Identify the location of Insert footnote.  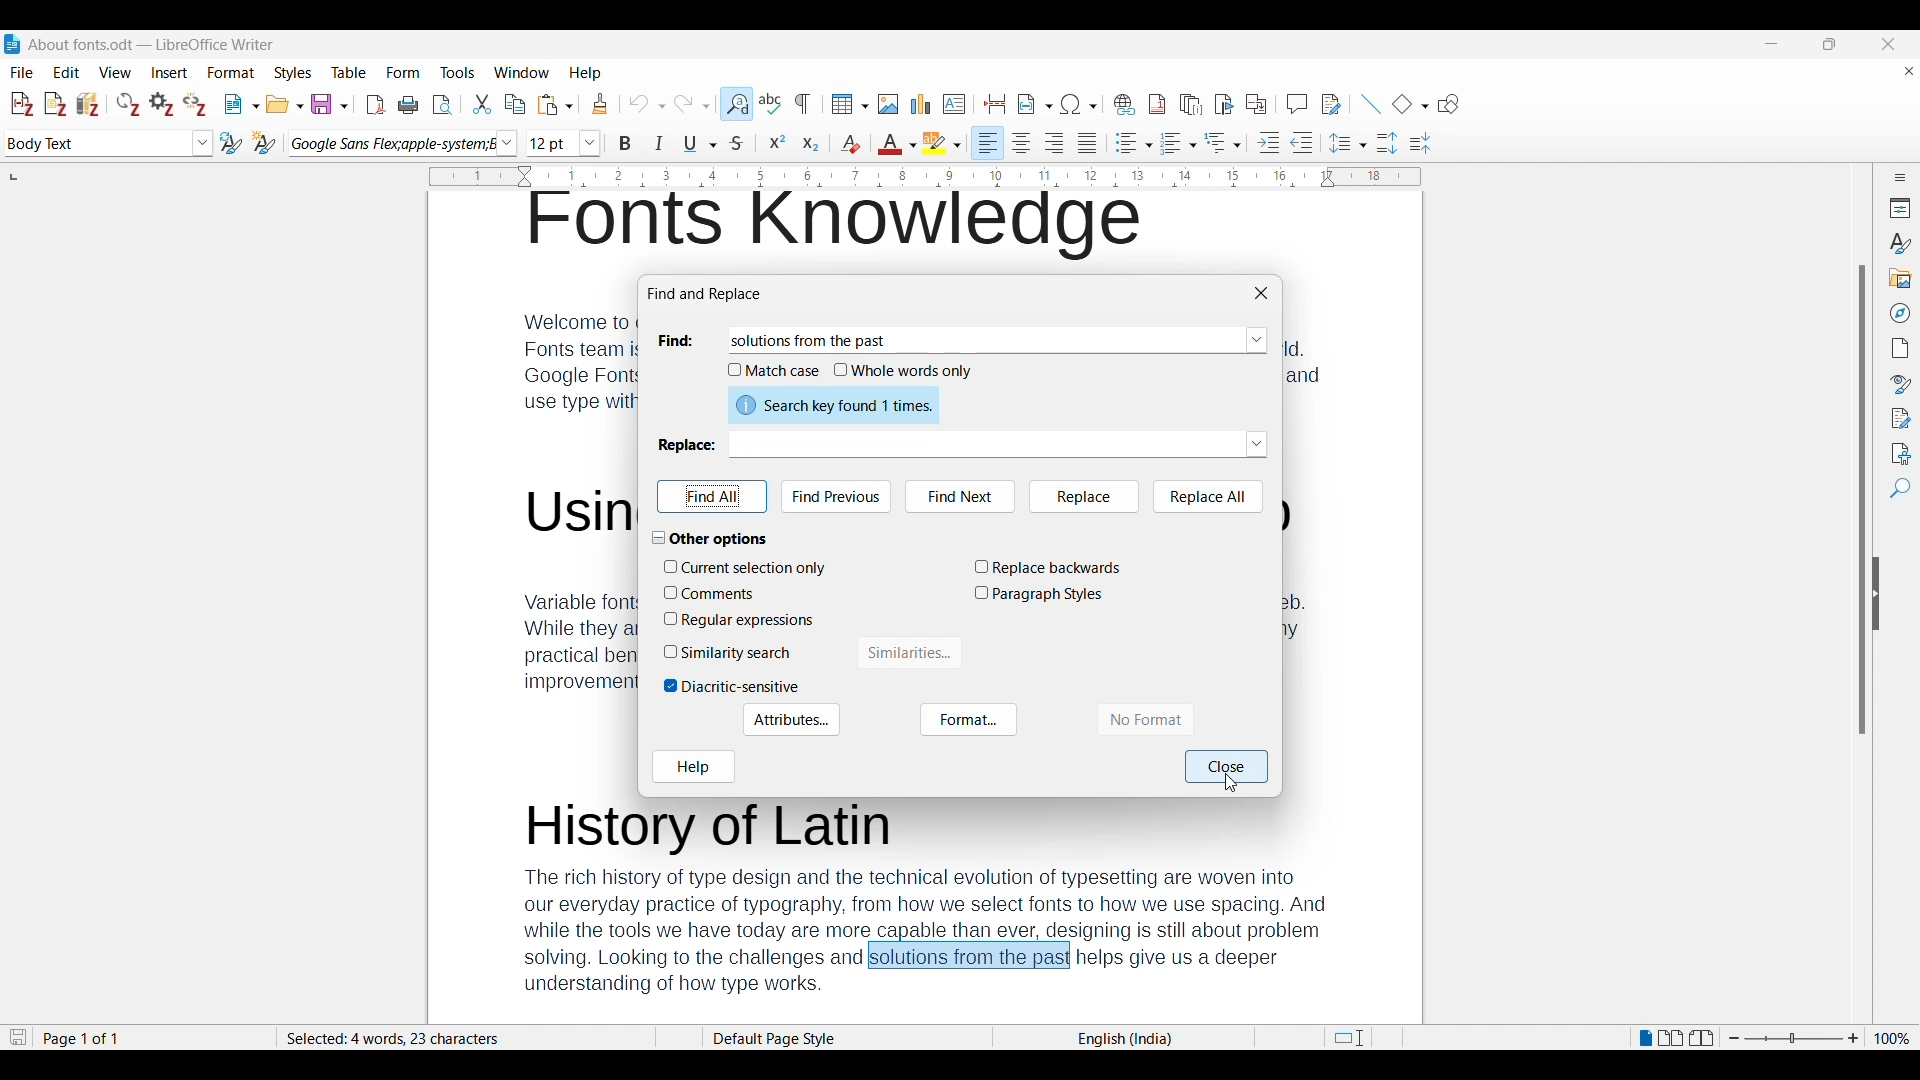
(1157, 104).